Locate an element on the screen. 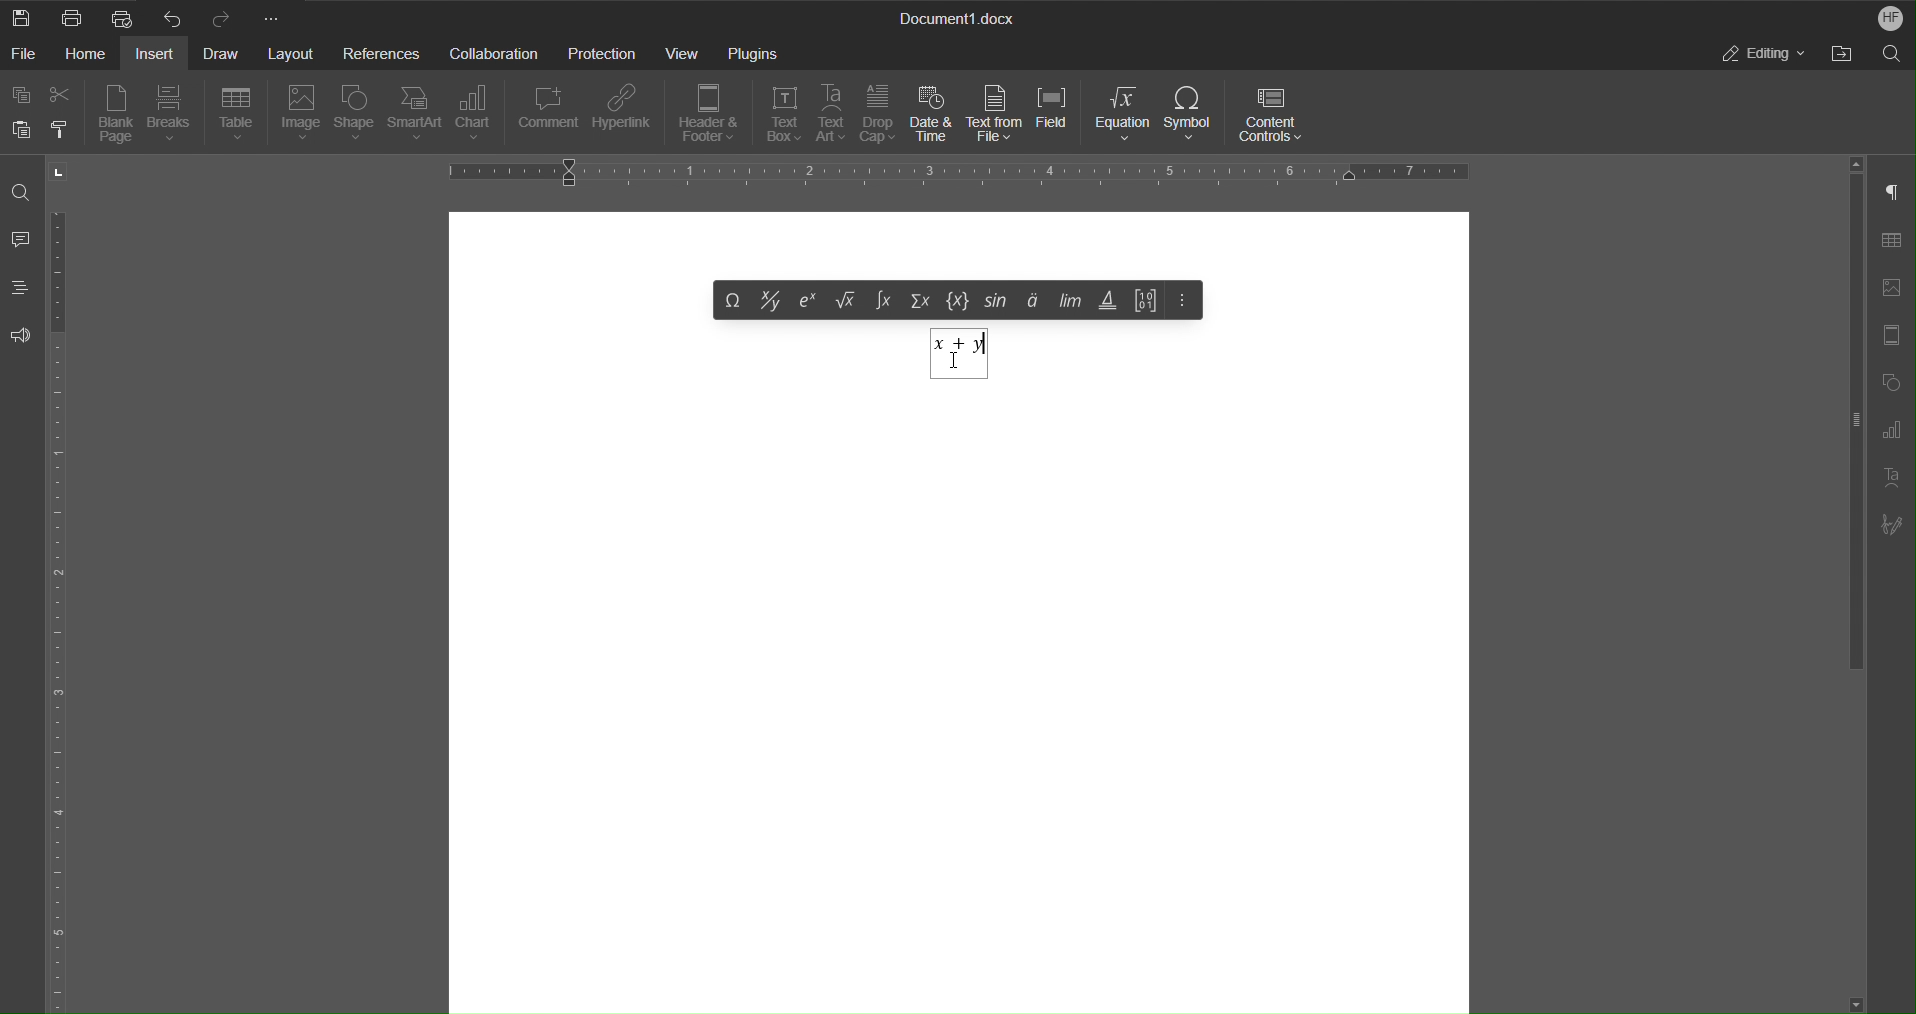 This screenshot has width=1916, height=1014. Content Controls is located at coordinates (1270, 115).